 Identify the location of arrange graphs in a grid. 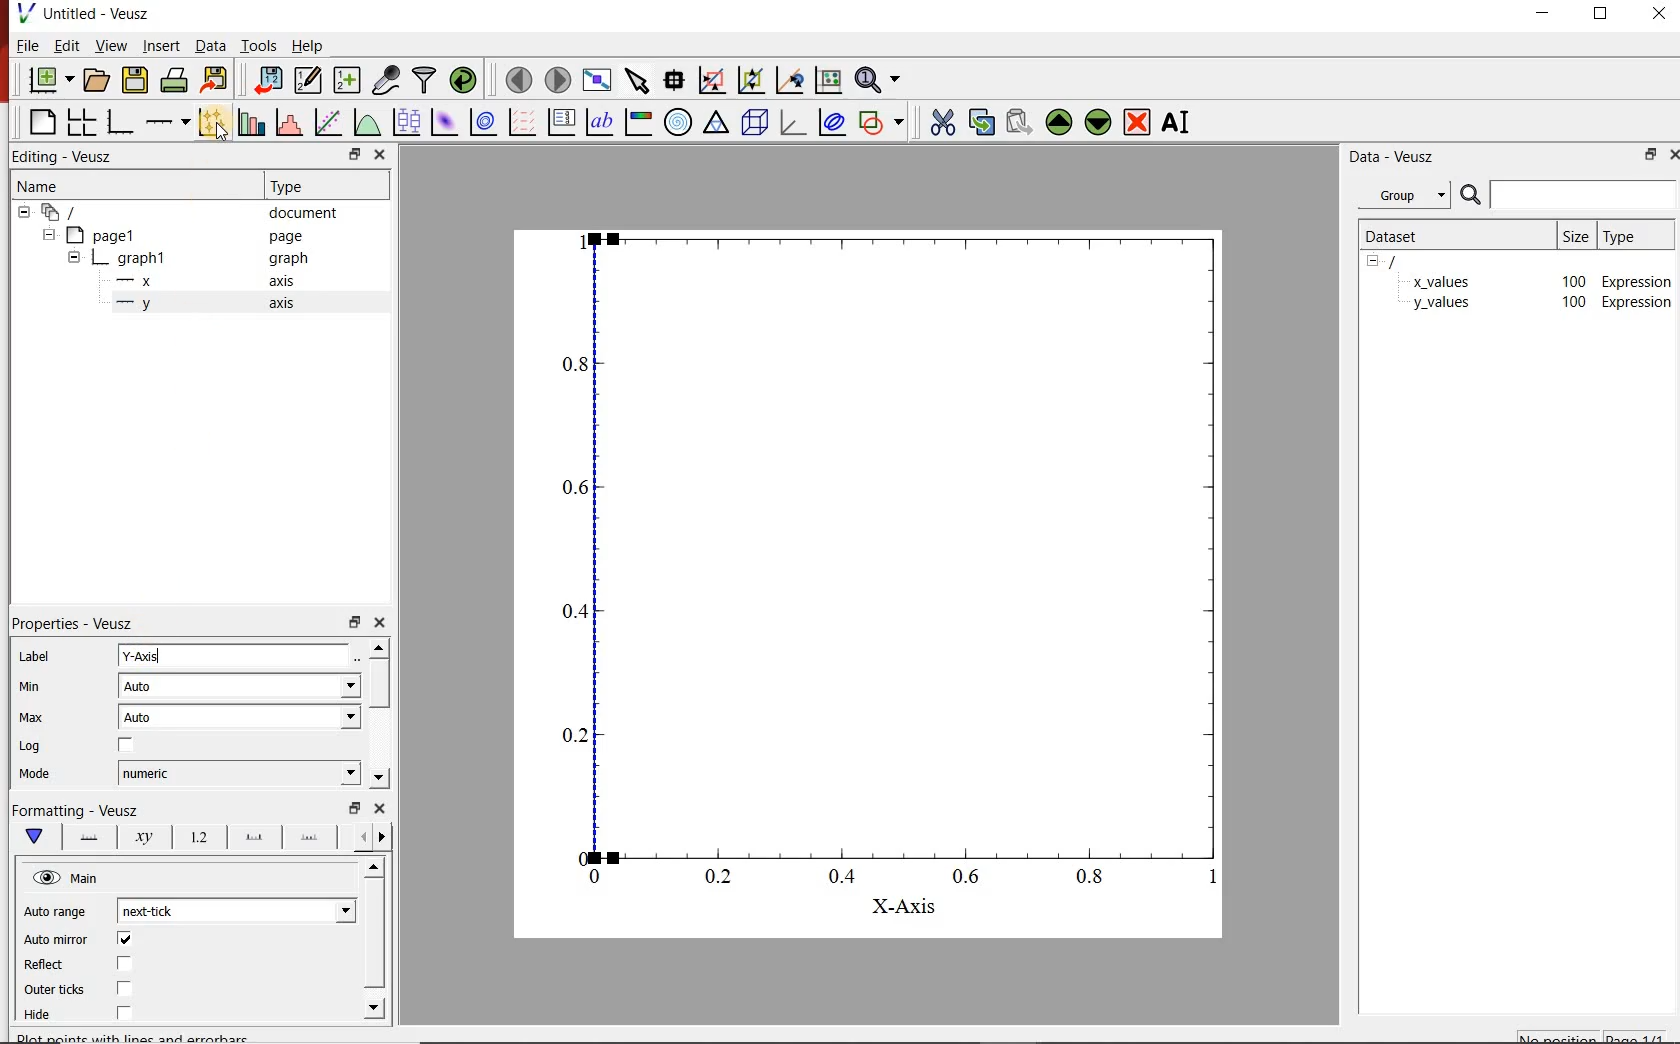
(81, 123).